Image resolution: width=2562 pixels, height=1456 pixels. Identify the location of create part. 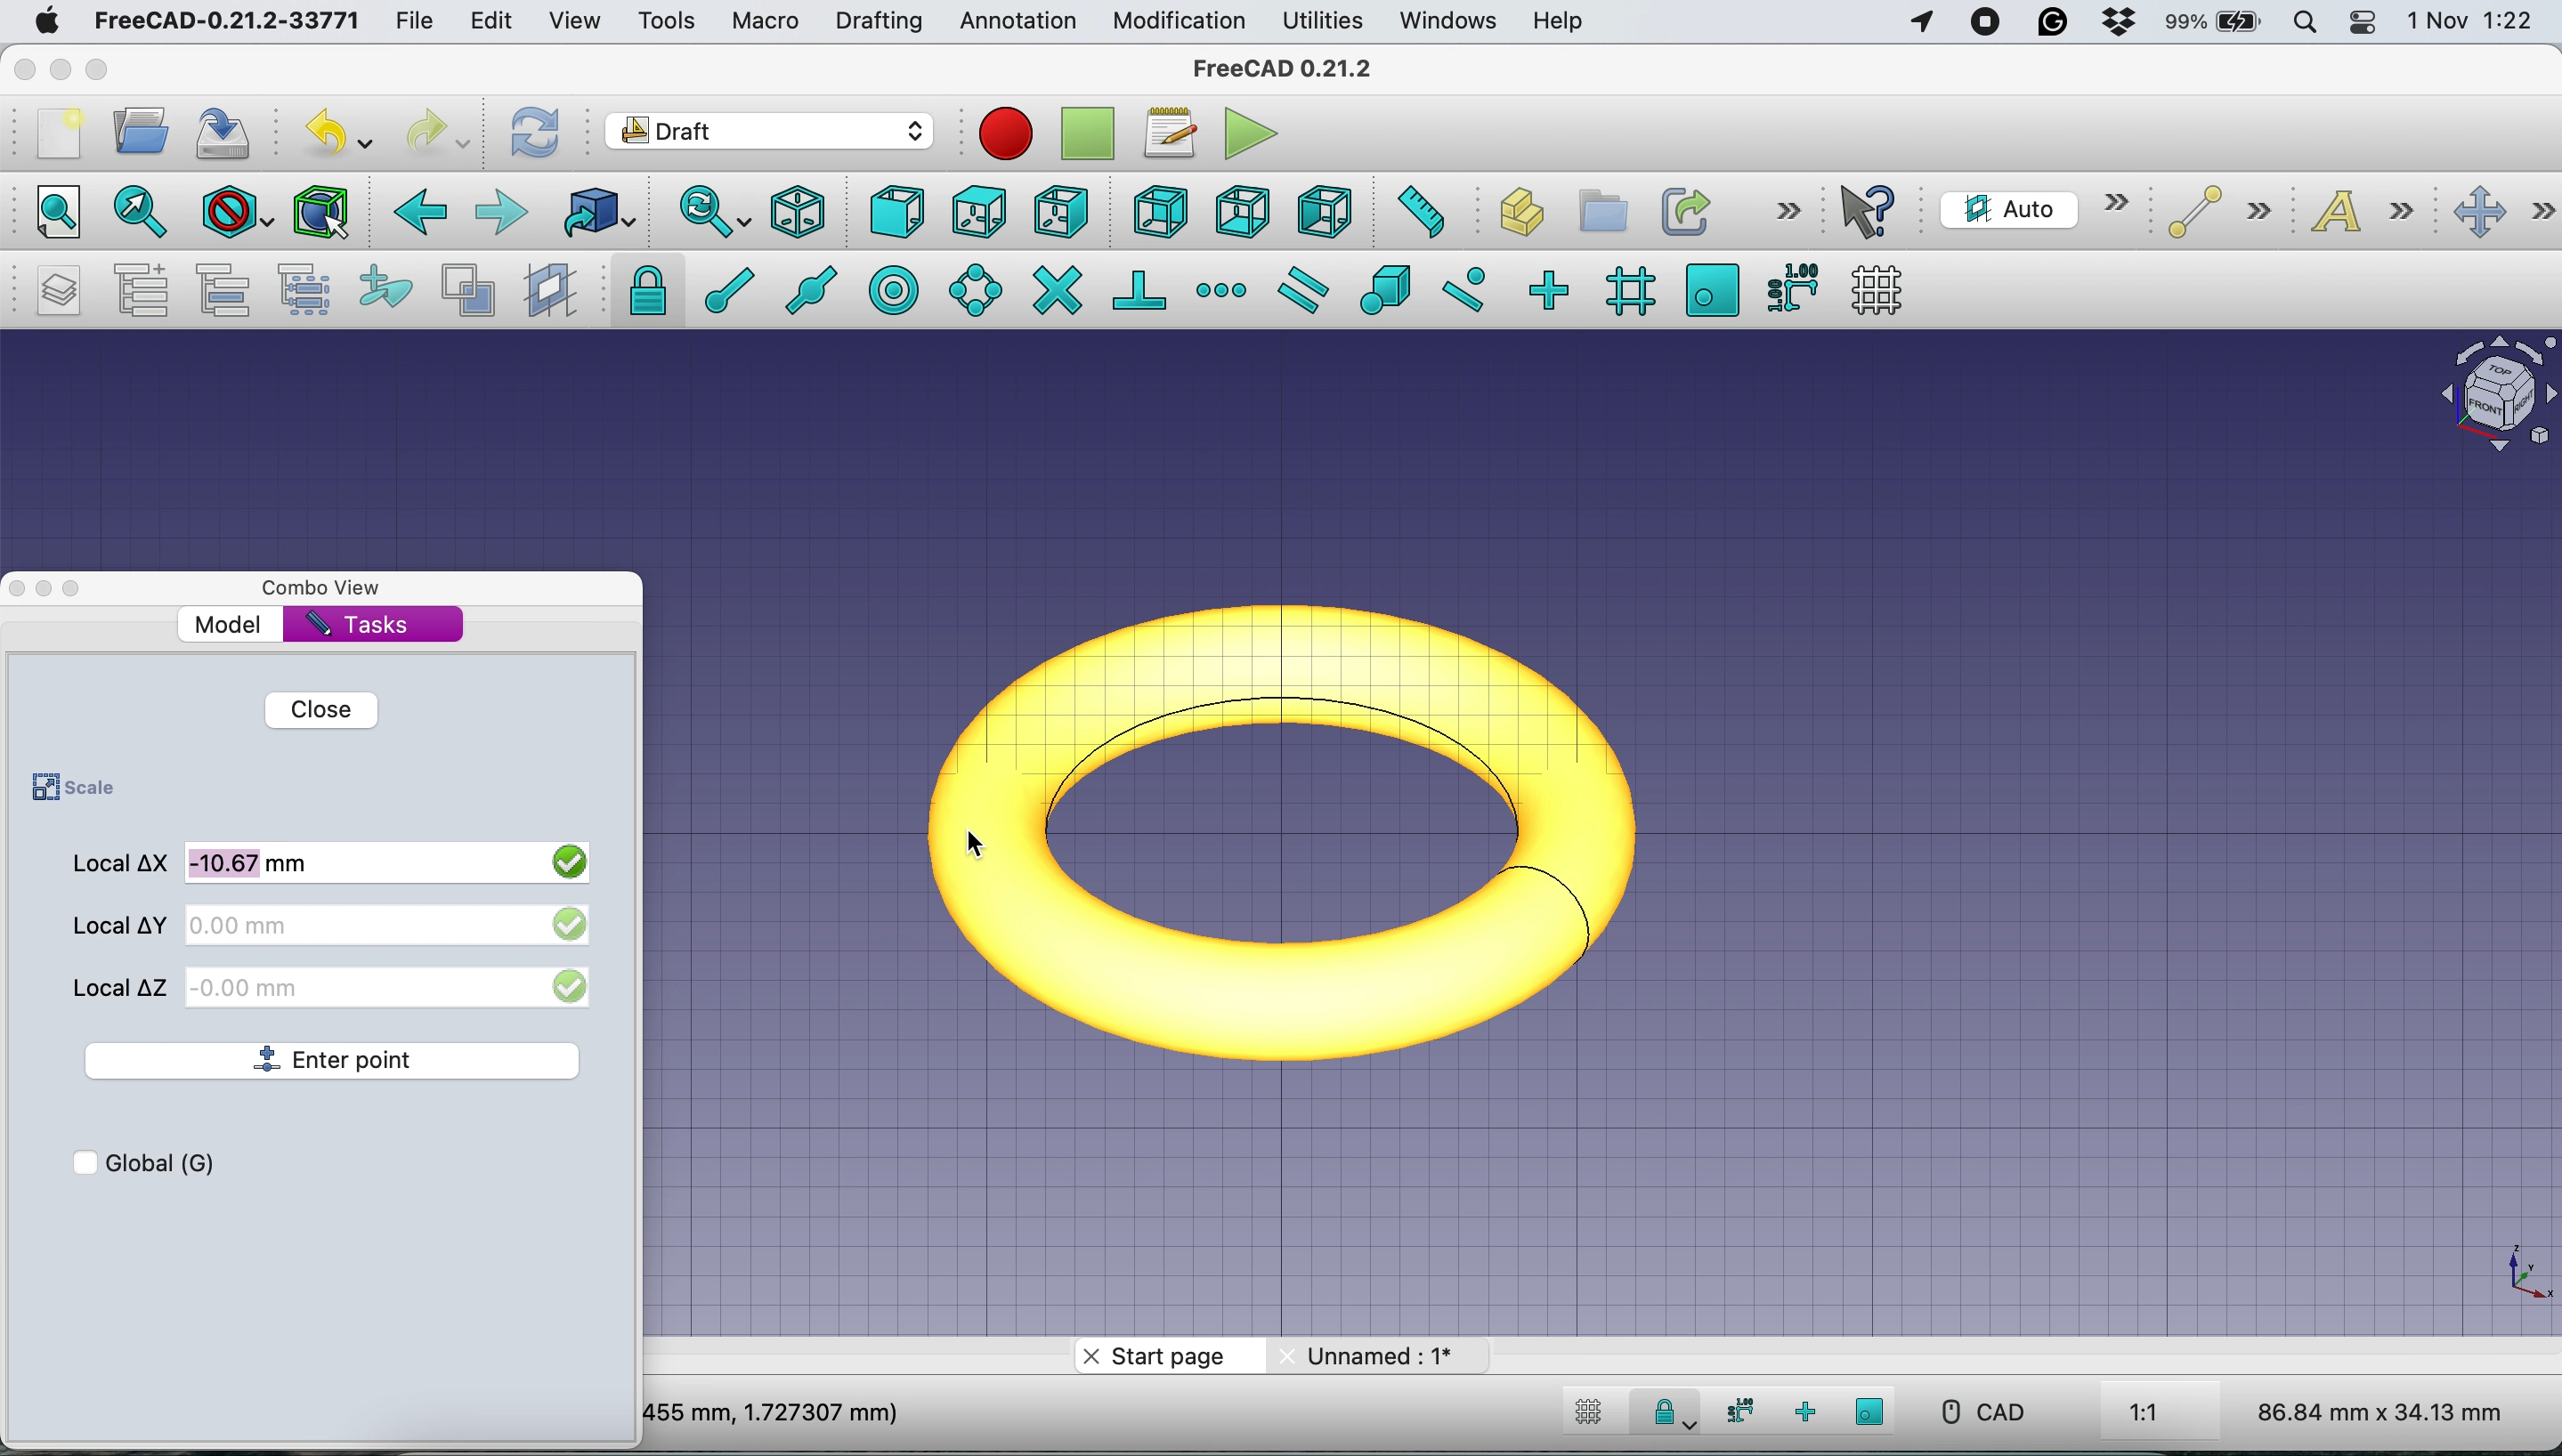
(1512, 214).